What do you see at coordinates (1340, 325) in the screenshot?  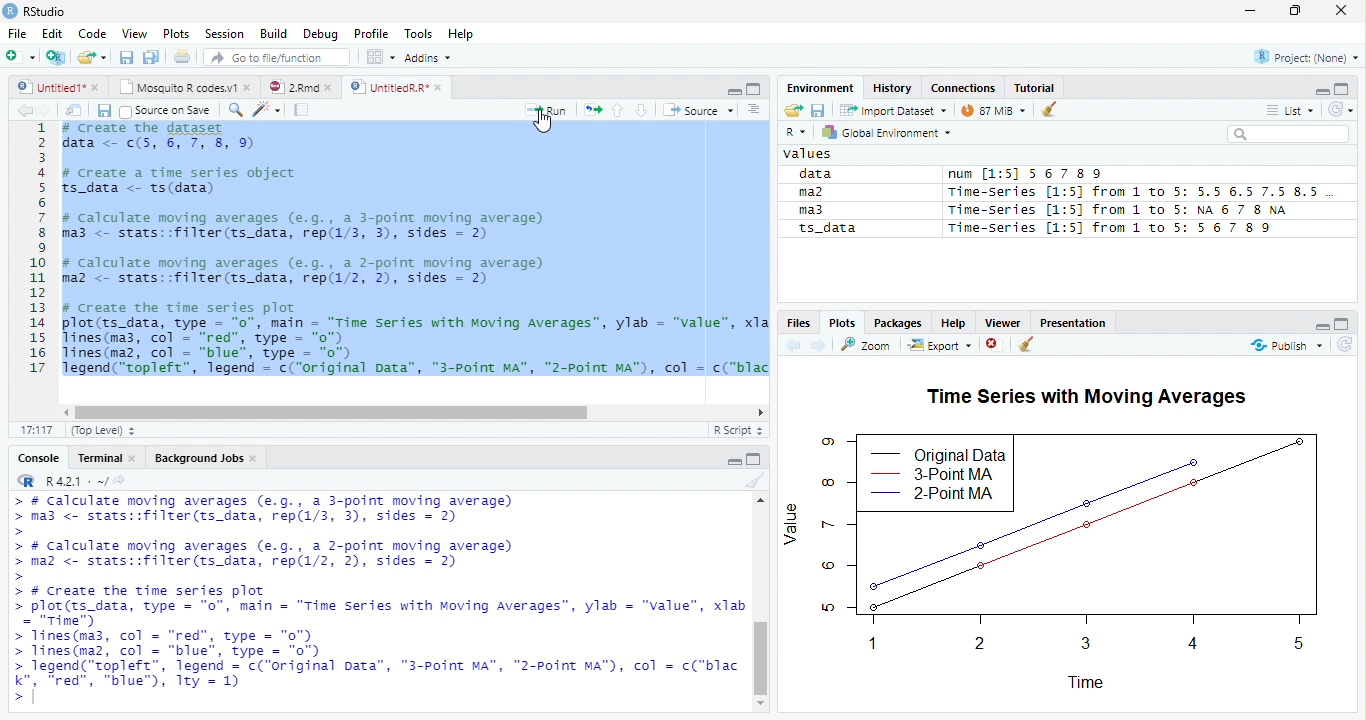 I see `maximize` at bounding box center [1340, 325].